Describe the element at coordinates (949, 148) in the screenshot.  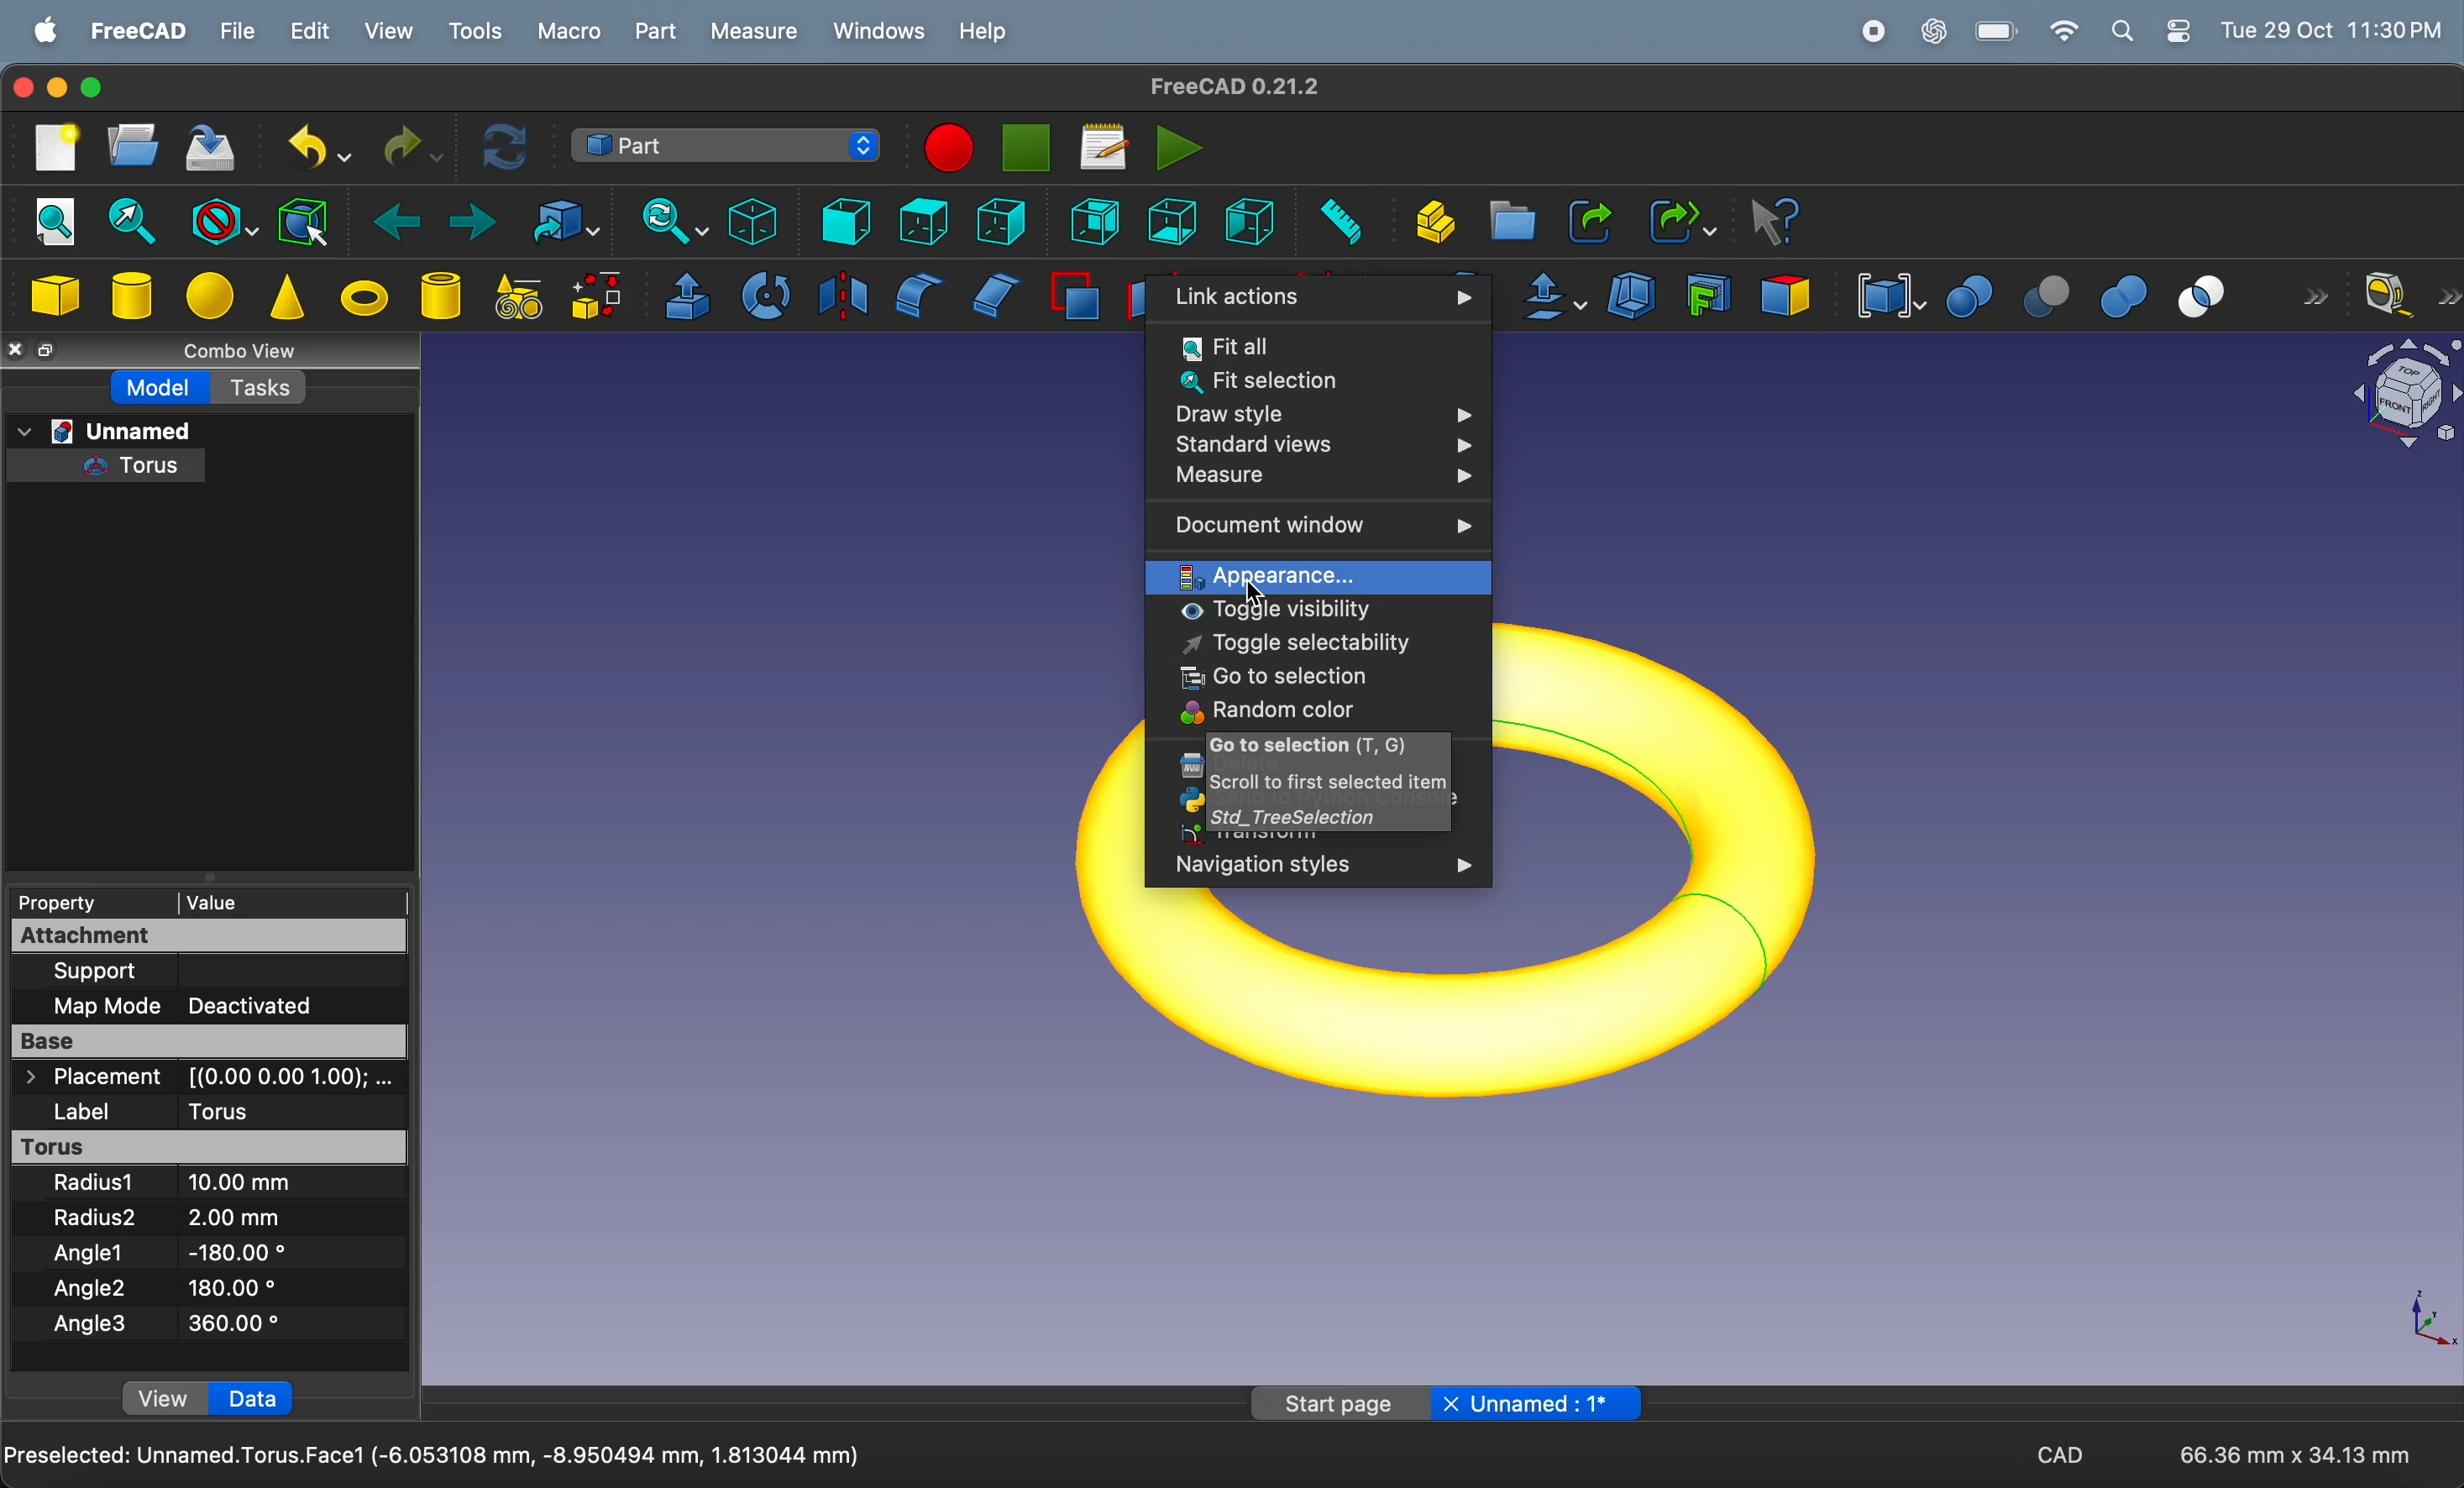
I see `marco recording` at that location.